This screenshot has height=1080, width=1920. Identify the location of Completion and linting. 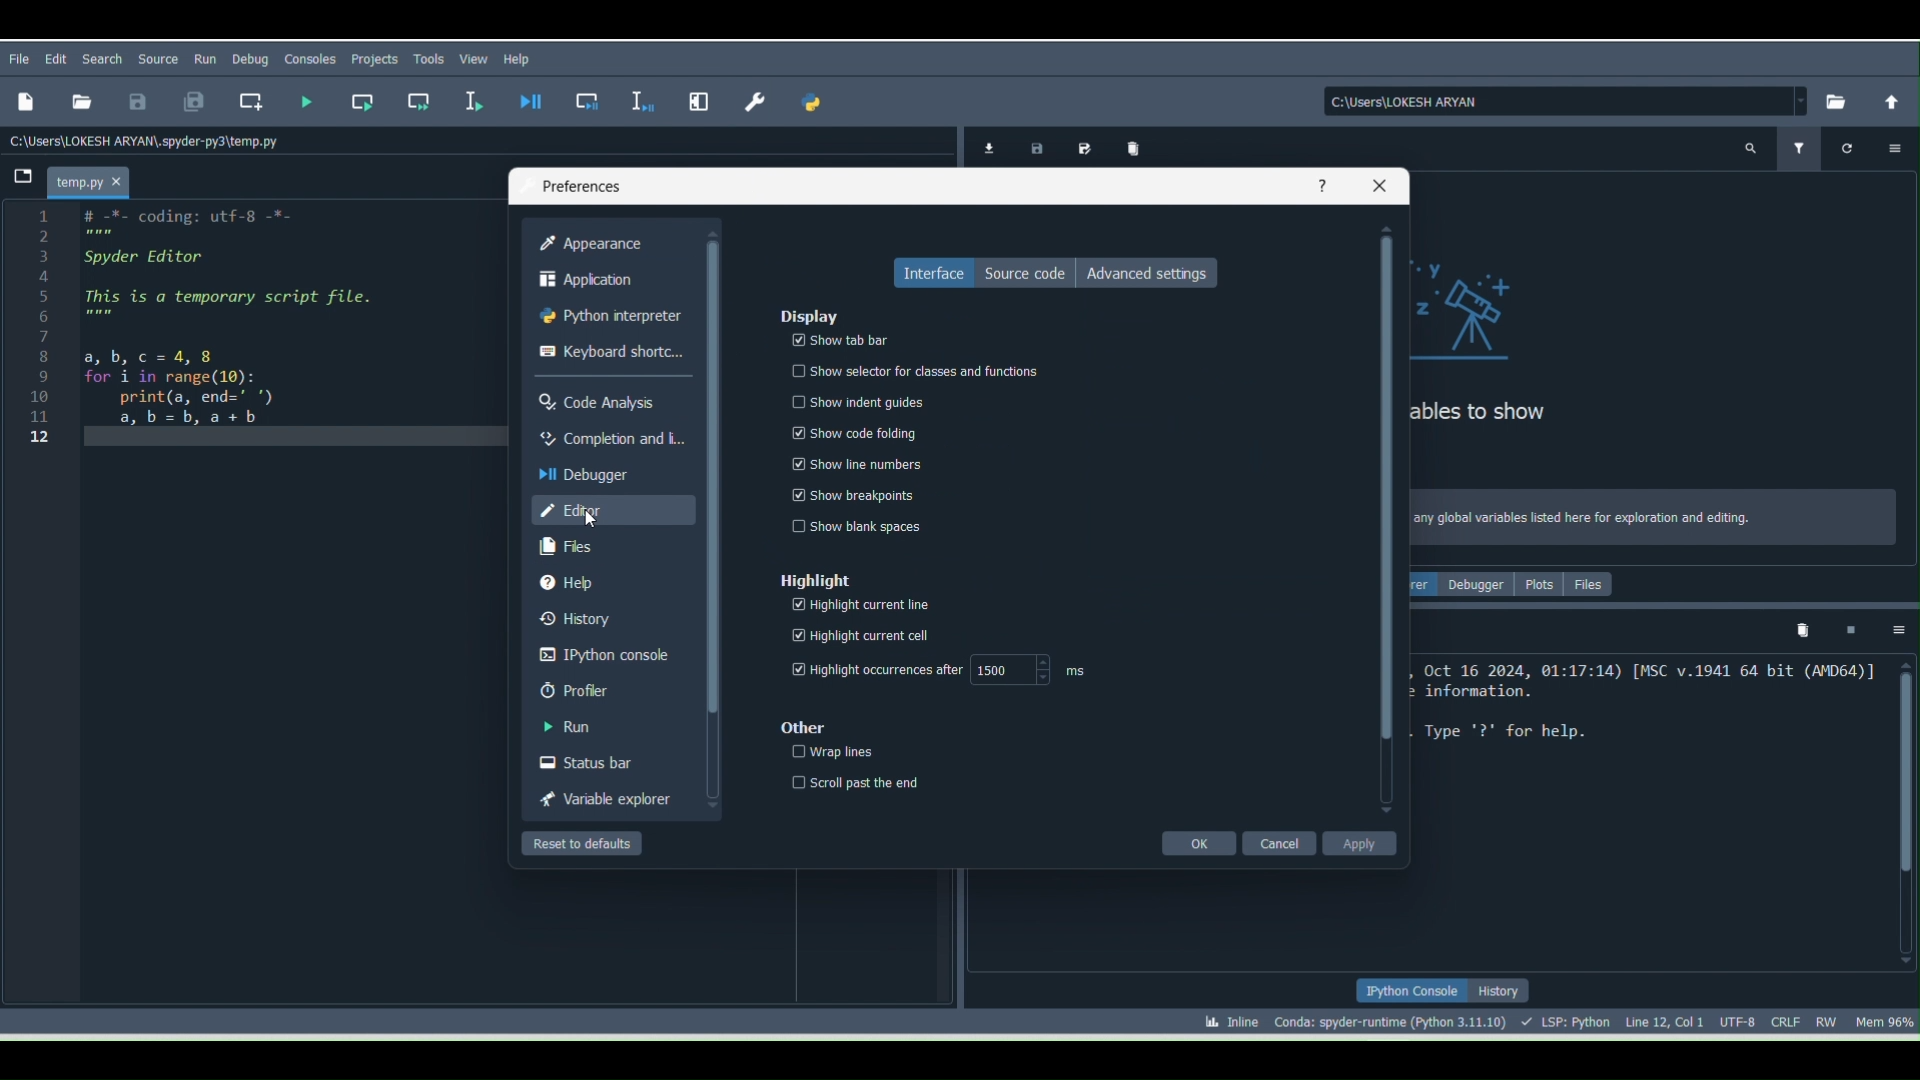
(610, 438).